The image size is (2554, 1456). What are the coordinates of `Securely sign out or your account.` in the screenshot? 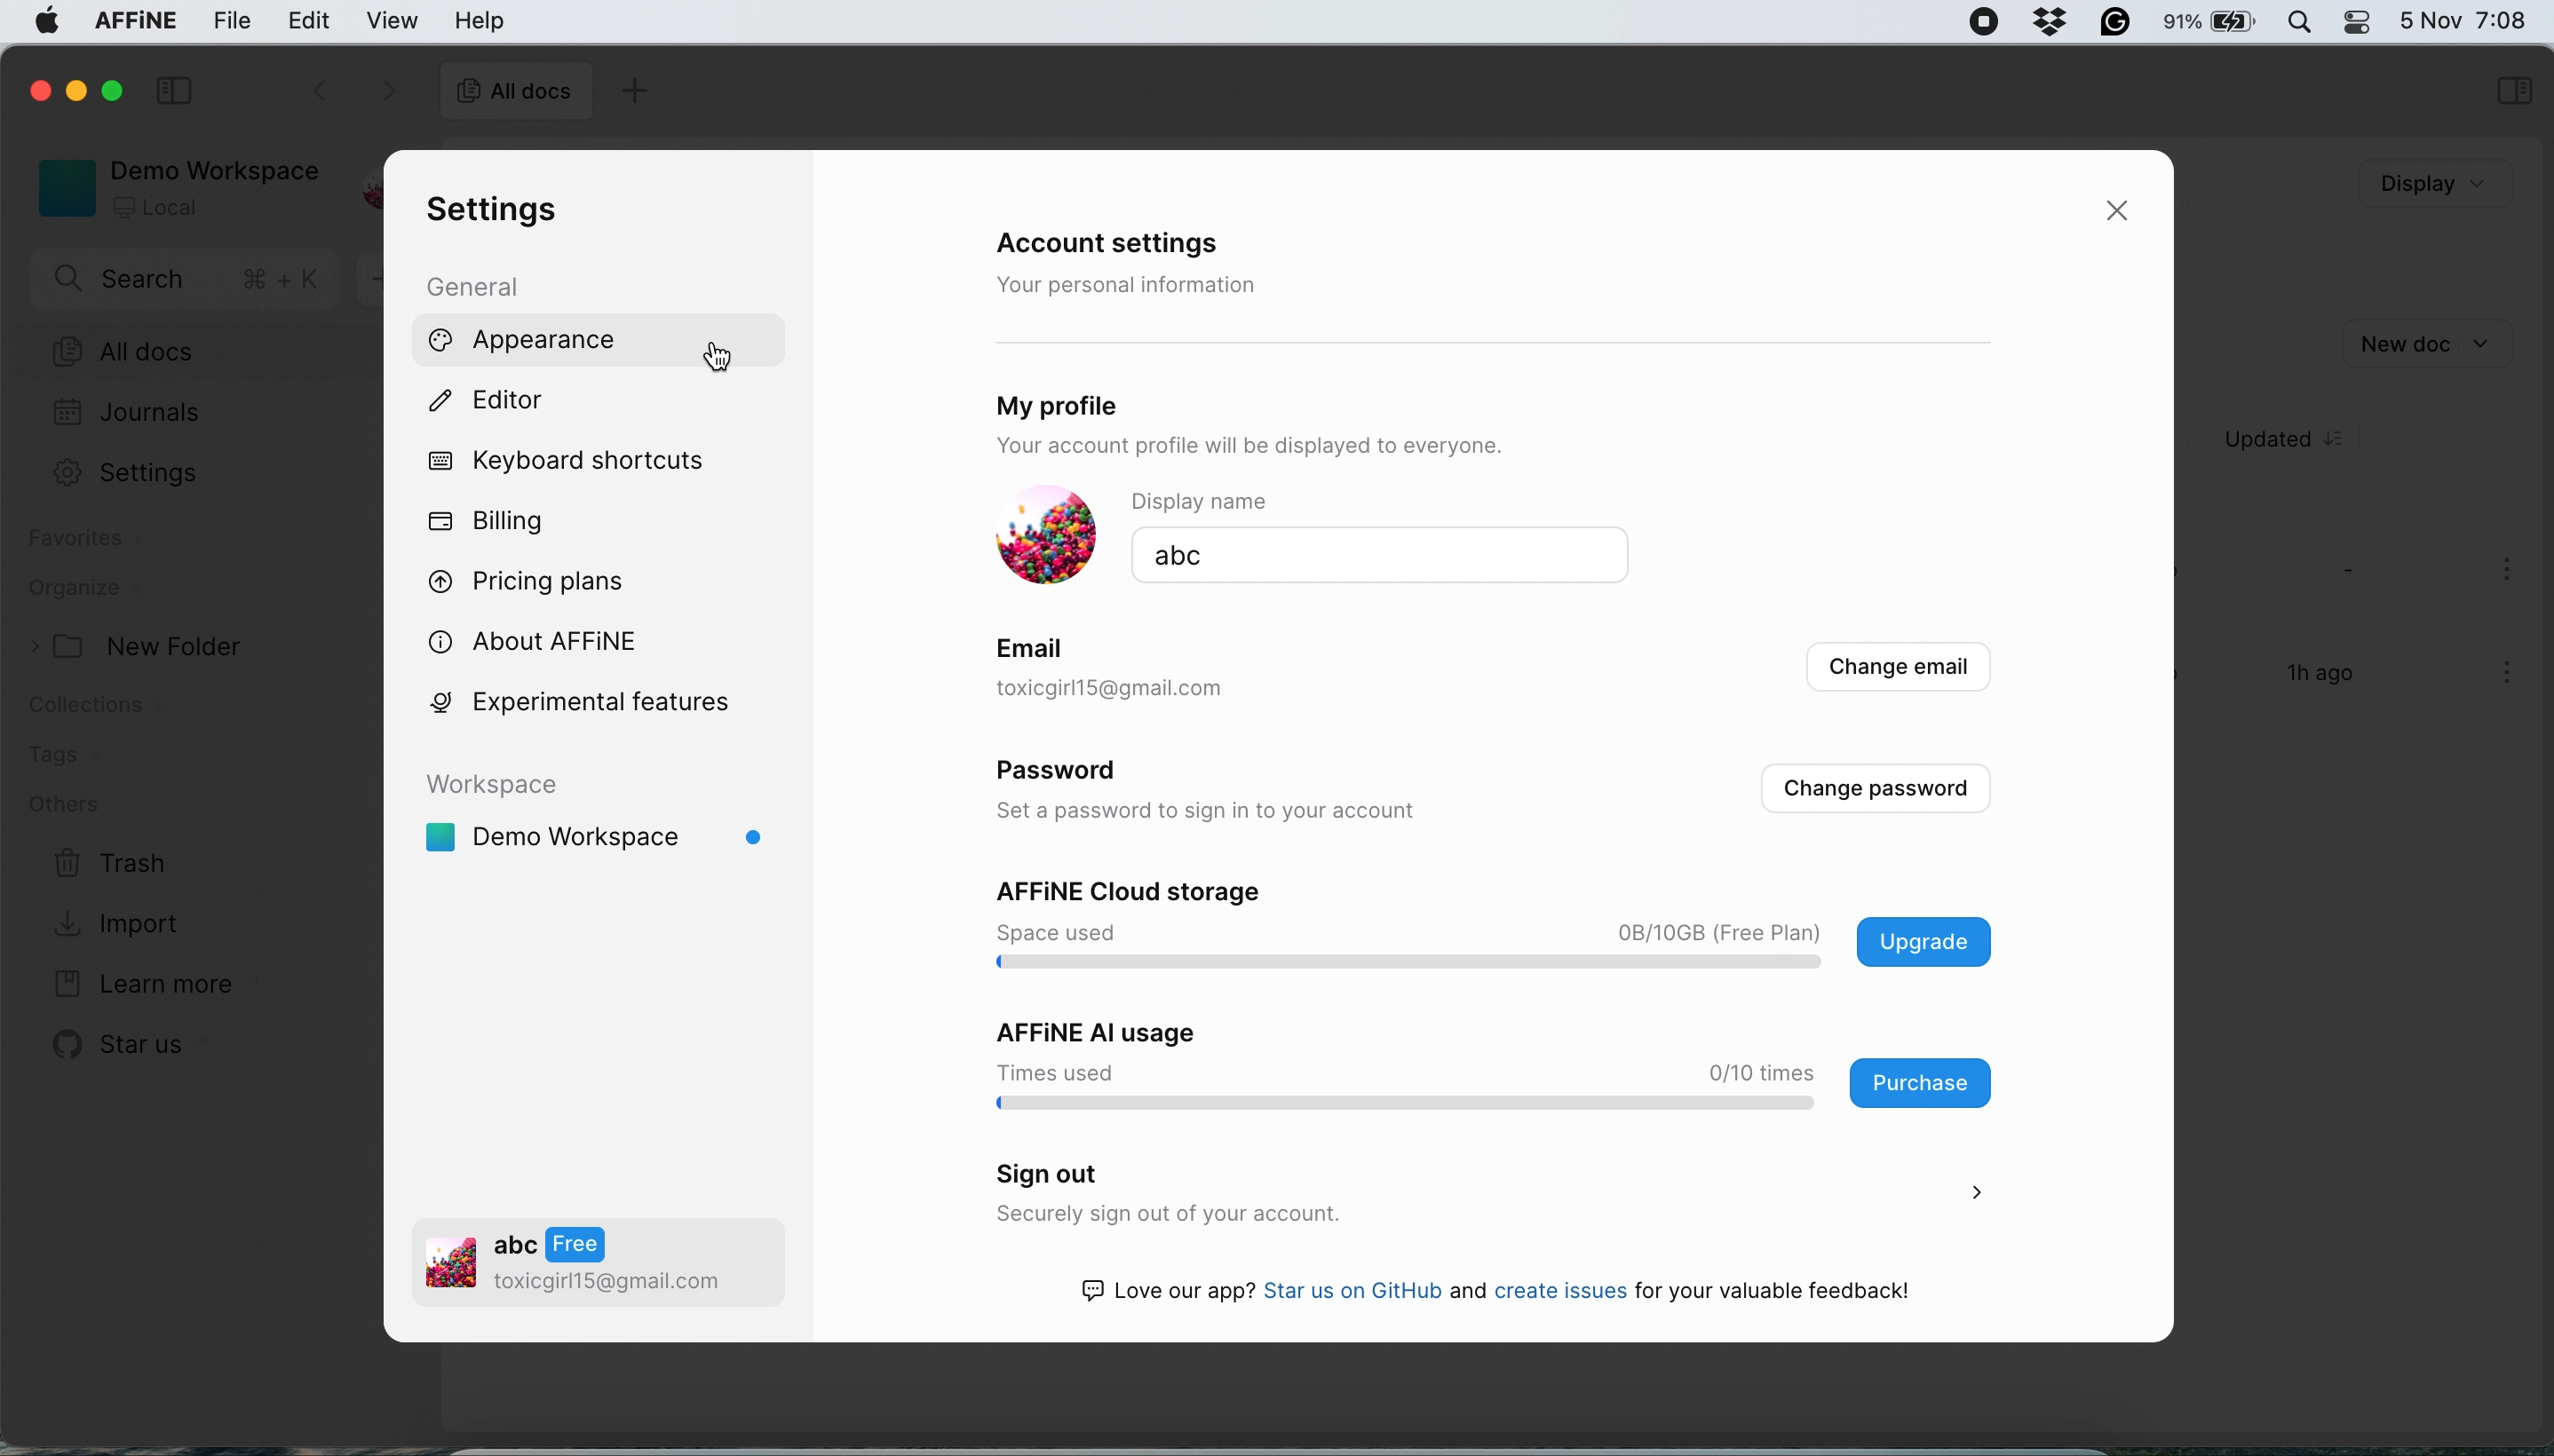 It's located at (1397, 1214).